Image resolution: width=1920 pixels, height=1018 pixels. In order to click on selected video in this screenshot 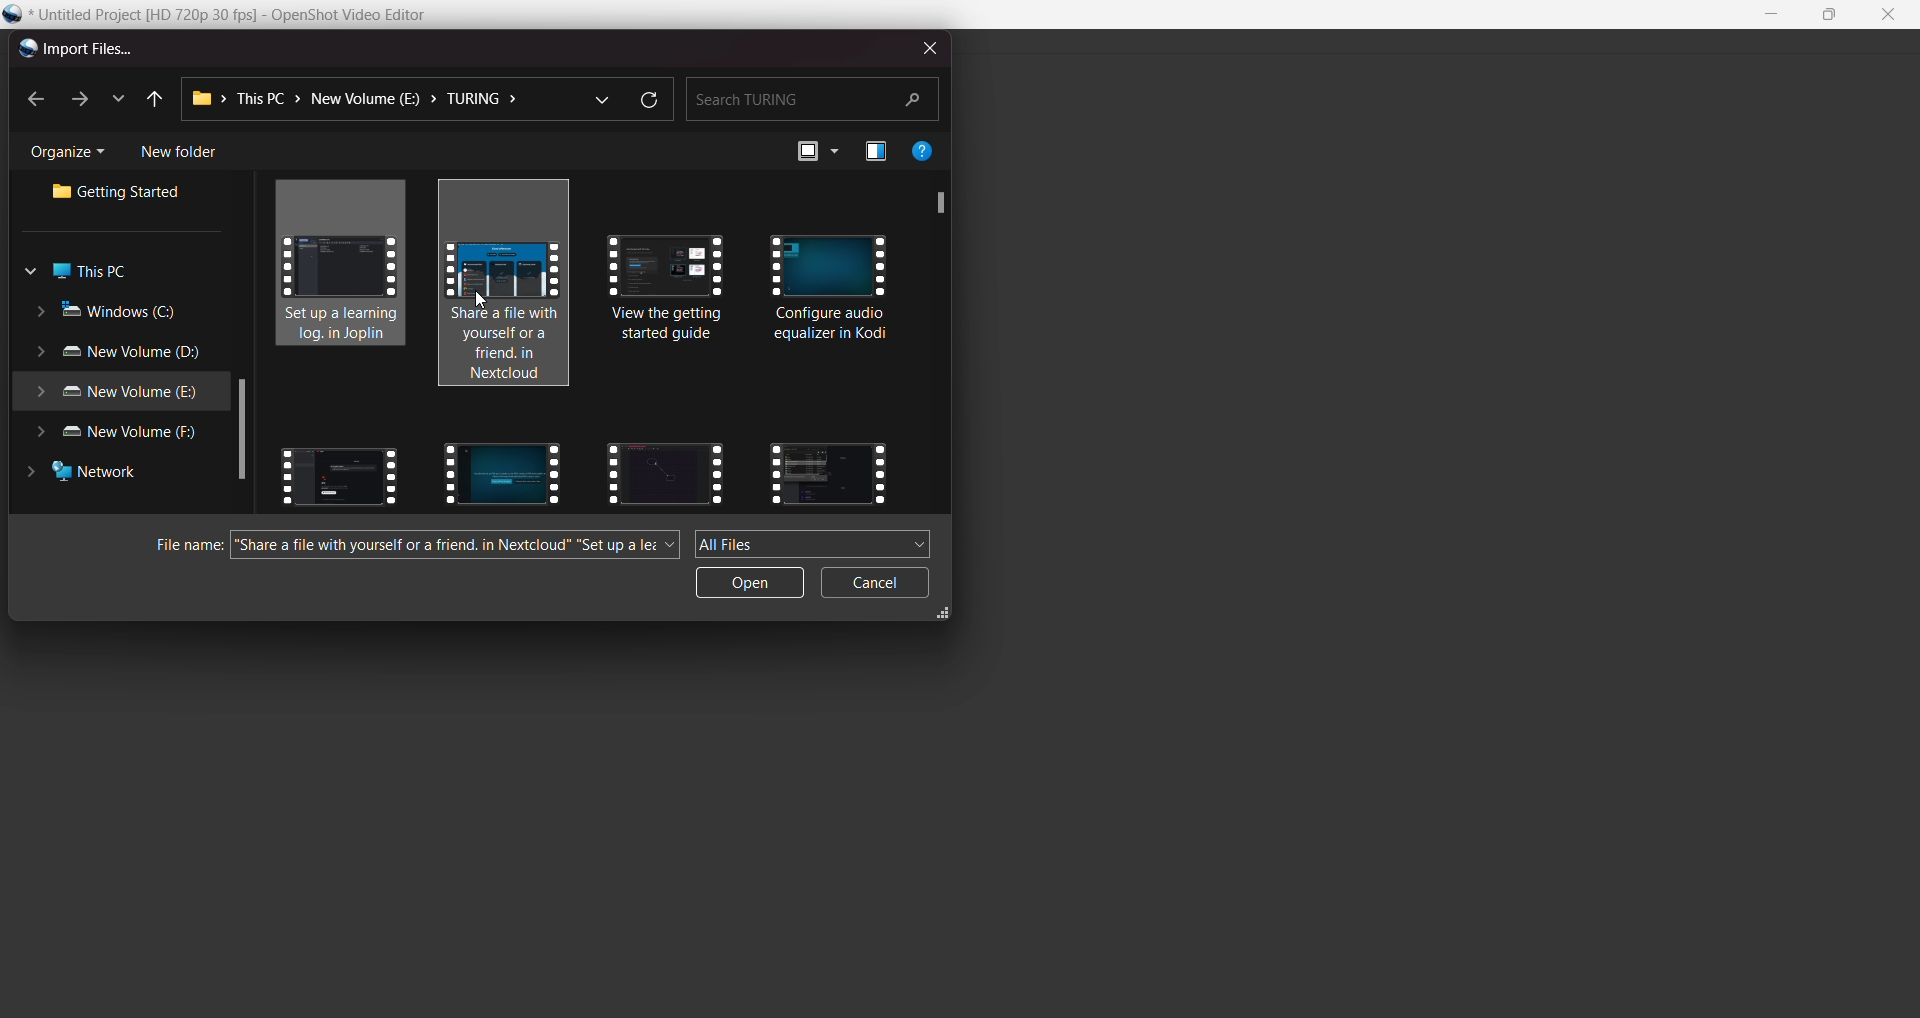, I will do `click(348, 267)`.